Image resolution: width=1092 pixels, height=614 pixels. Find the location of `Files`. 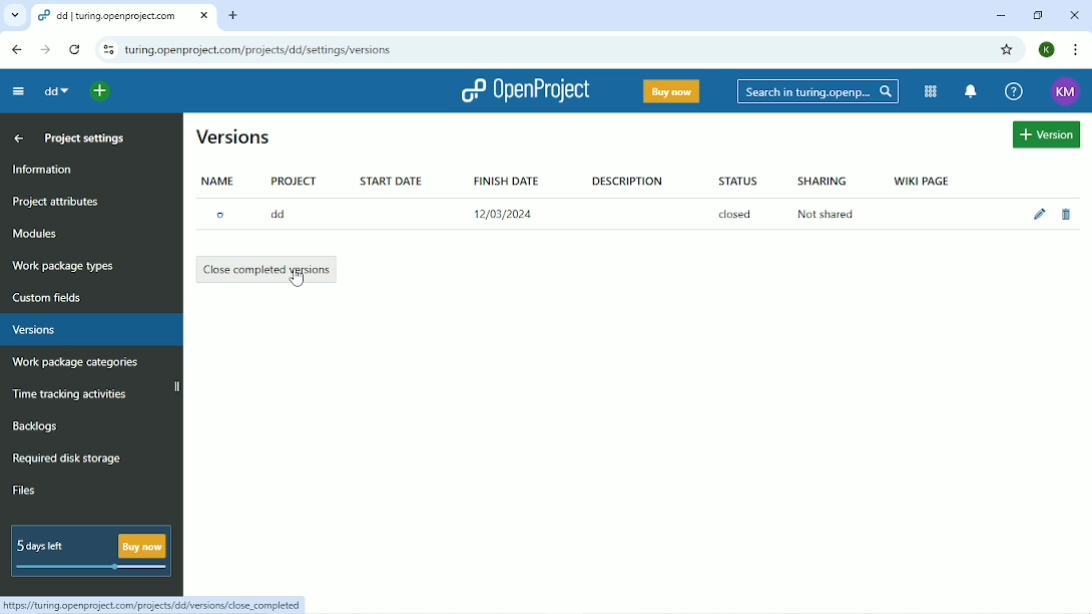

Files is located at coordinates (28, 489).